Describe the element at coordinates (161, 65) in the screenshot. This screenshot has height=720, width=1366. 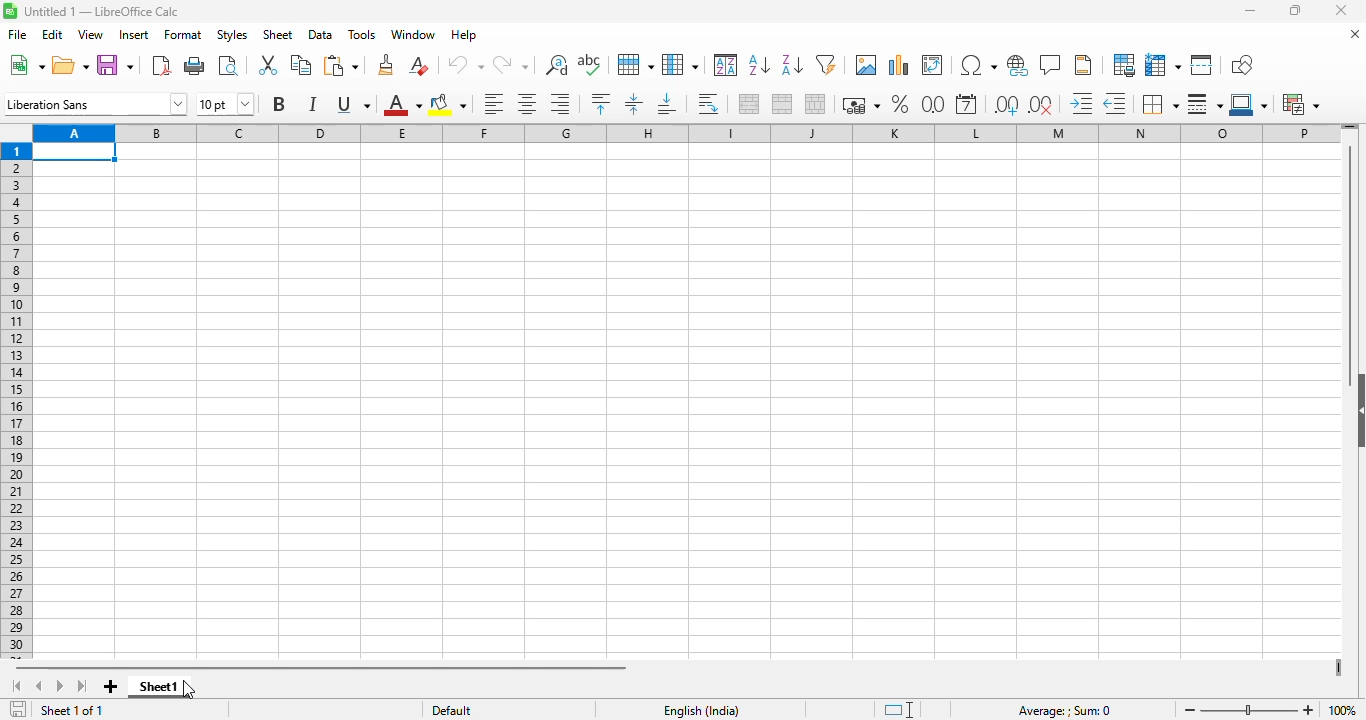
I see `export directly as PDF` at that location.